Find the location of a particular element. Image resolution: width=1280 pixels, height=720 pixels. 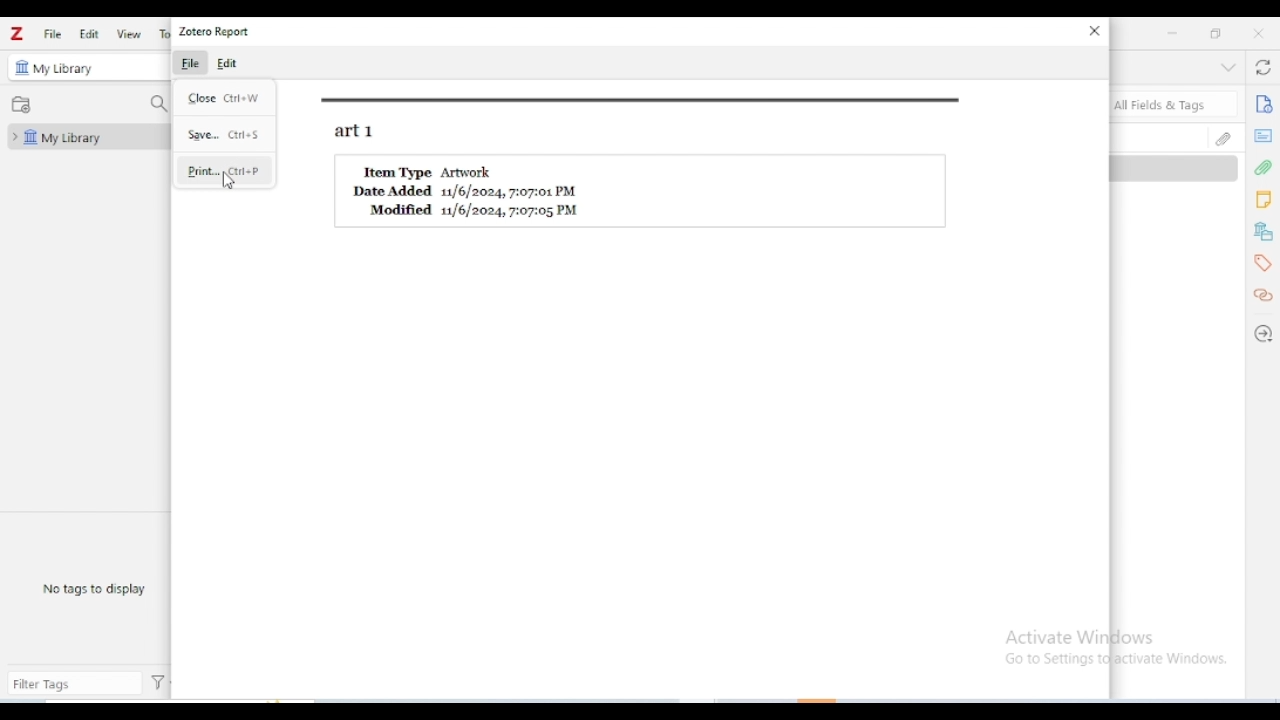

ctrl + W is located at coordinates (242, 98).